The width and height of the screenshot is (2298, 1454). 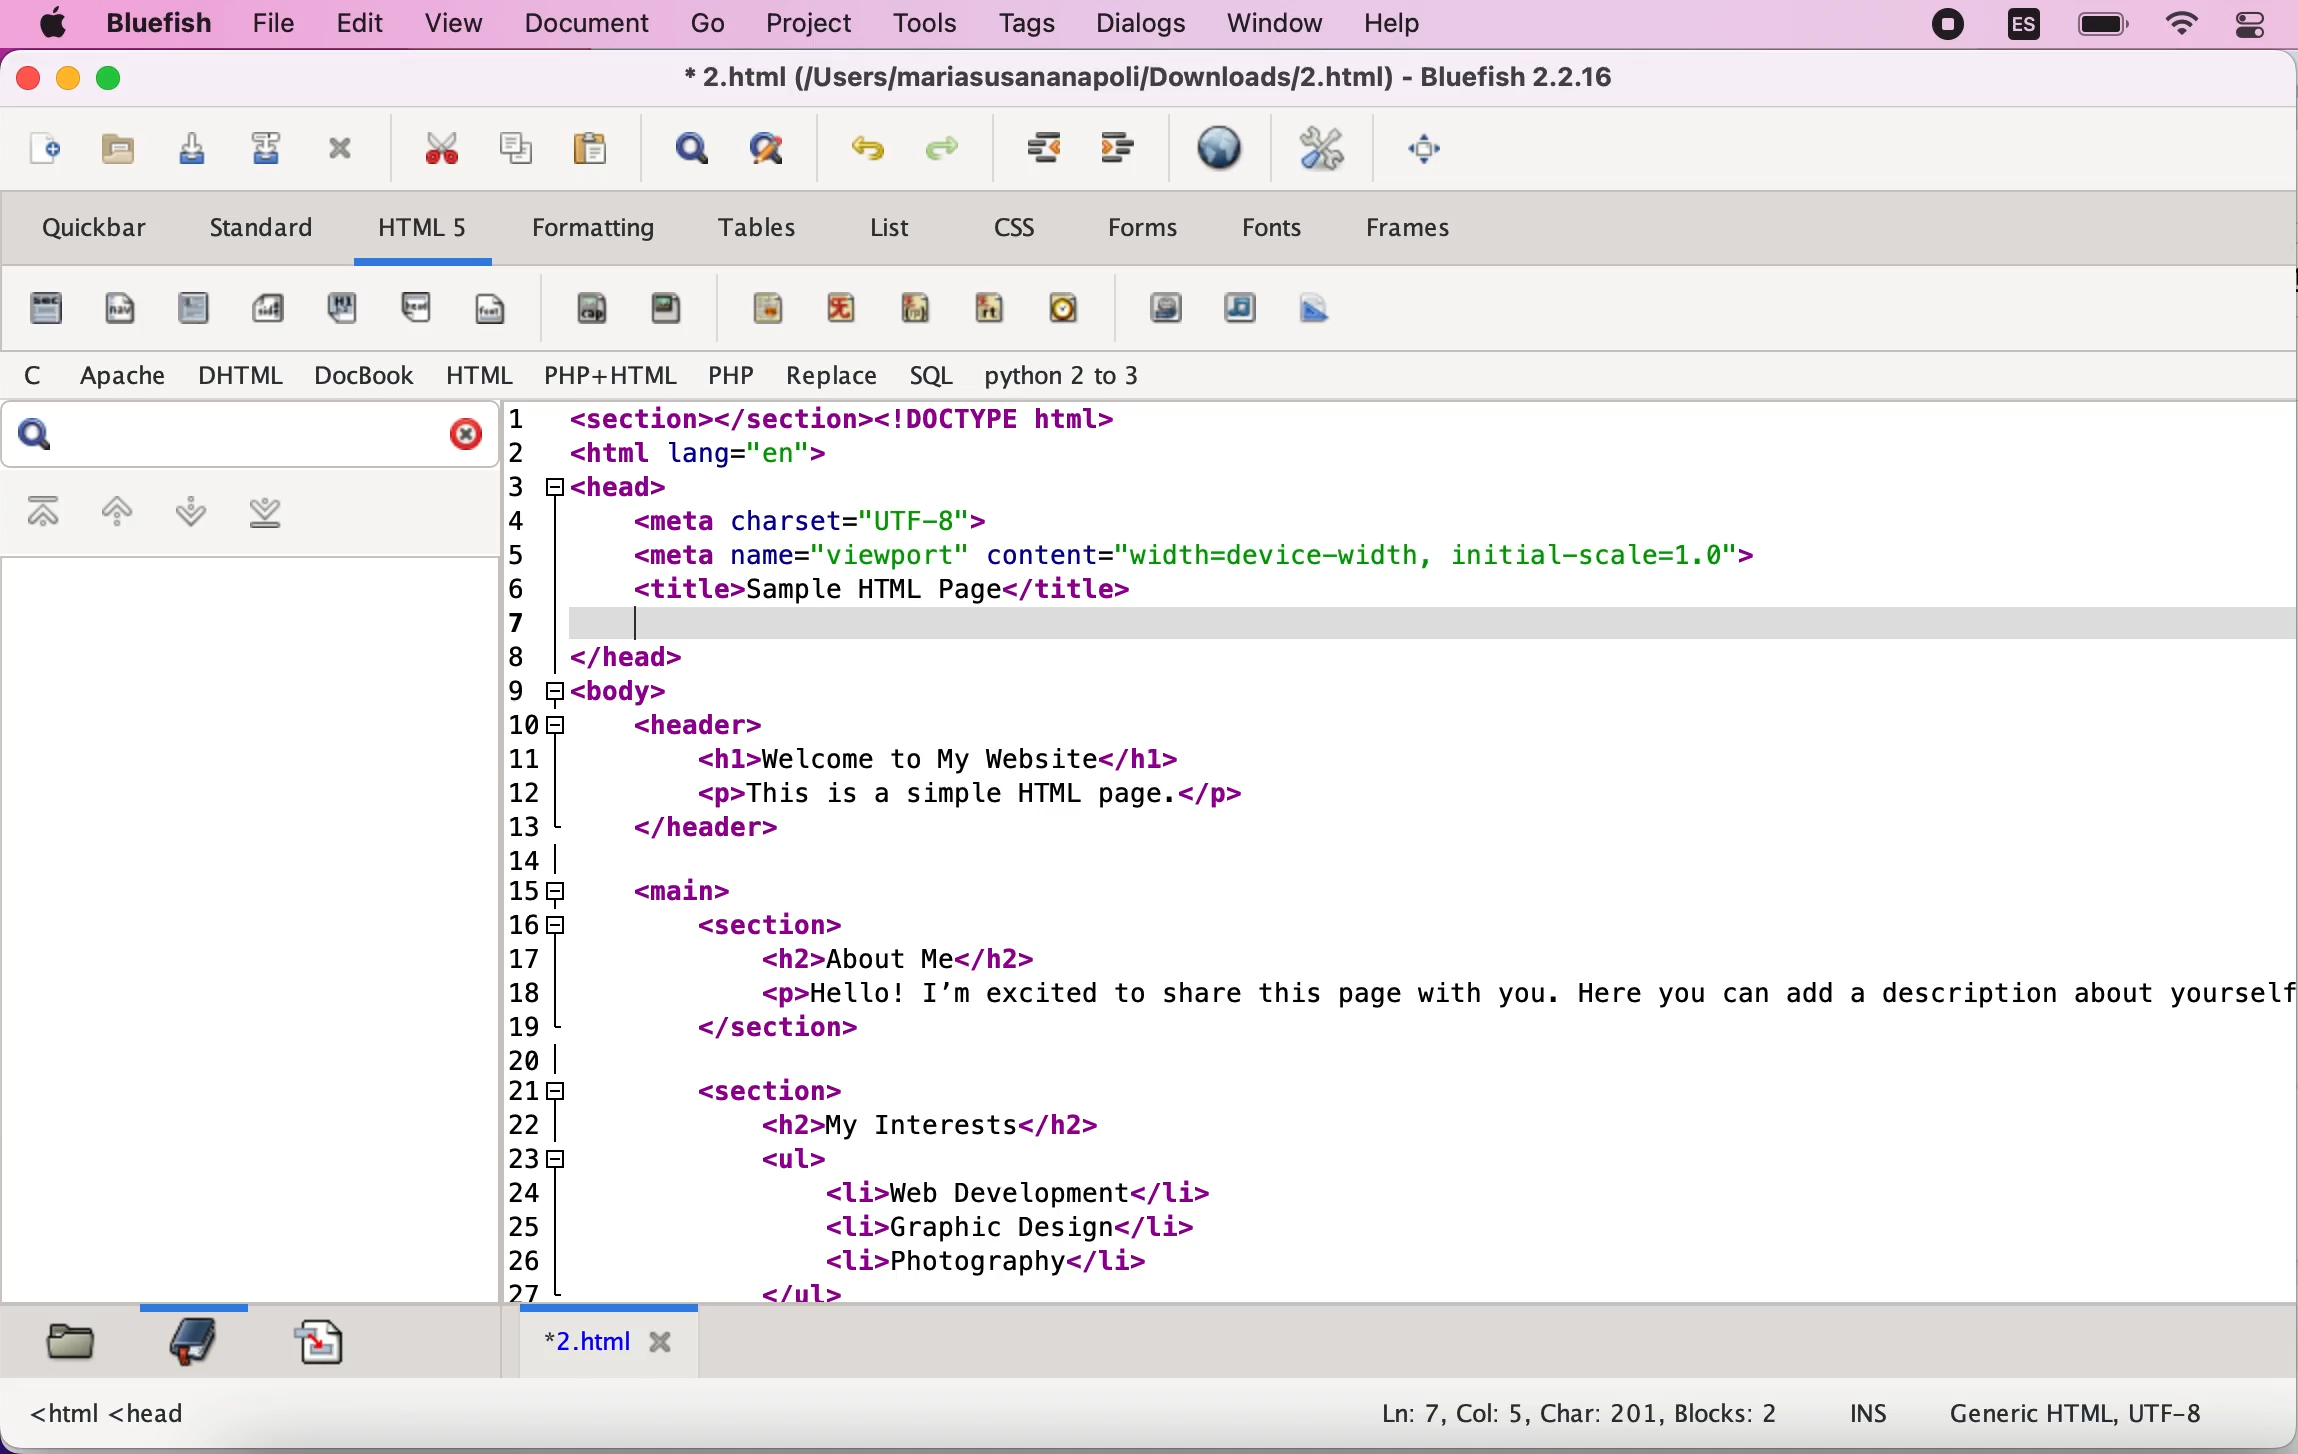 What do you see at coordinates (1155, 75) in the screenshot?
I see `Z.nimi (jusers/mariasusananapolijoownioads/<z.ntmi) - siuerisn 2.2.10` at bounding box center [1155, 75].